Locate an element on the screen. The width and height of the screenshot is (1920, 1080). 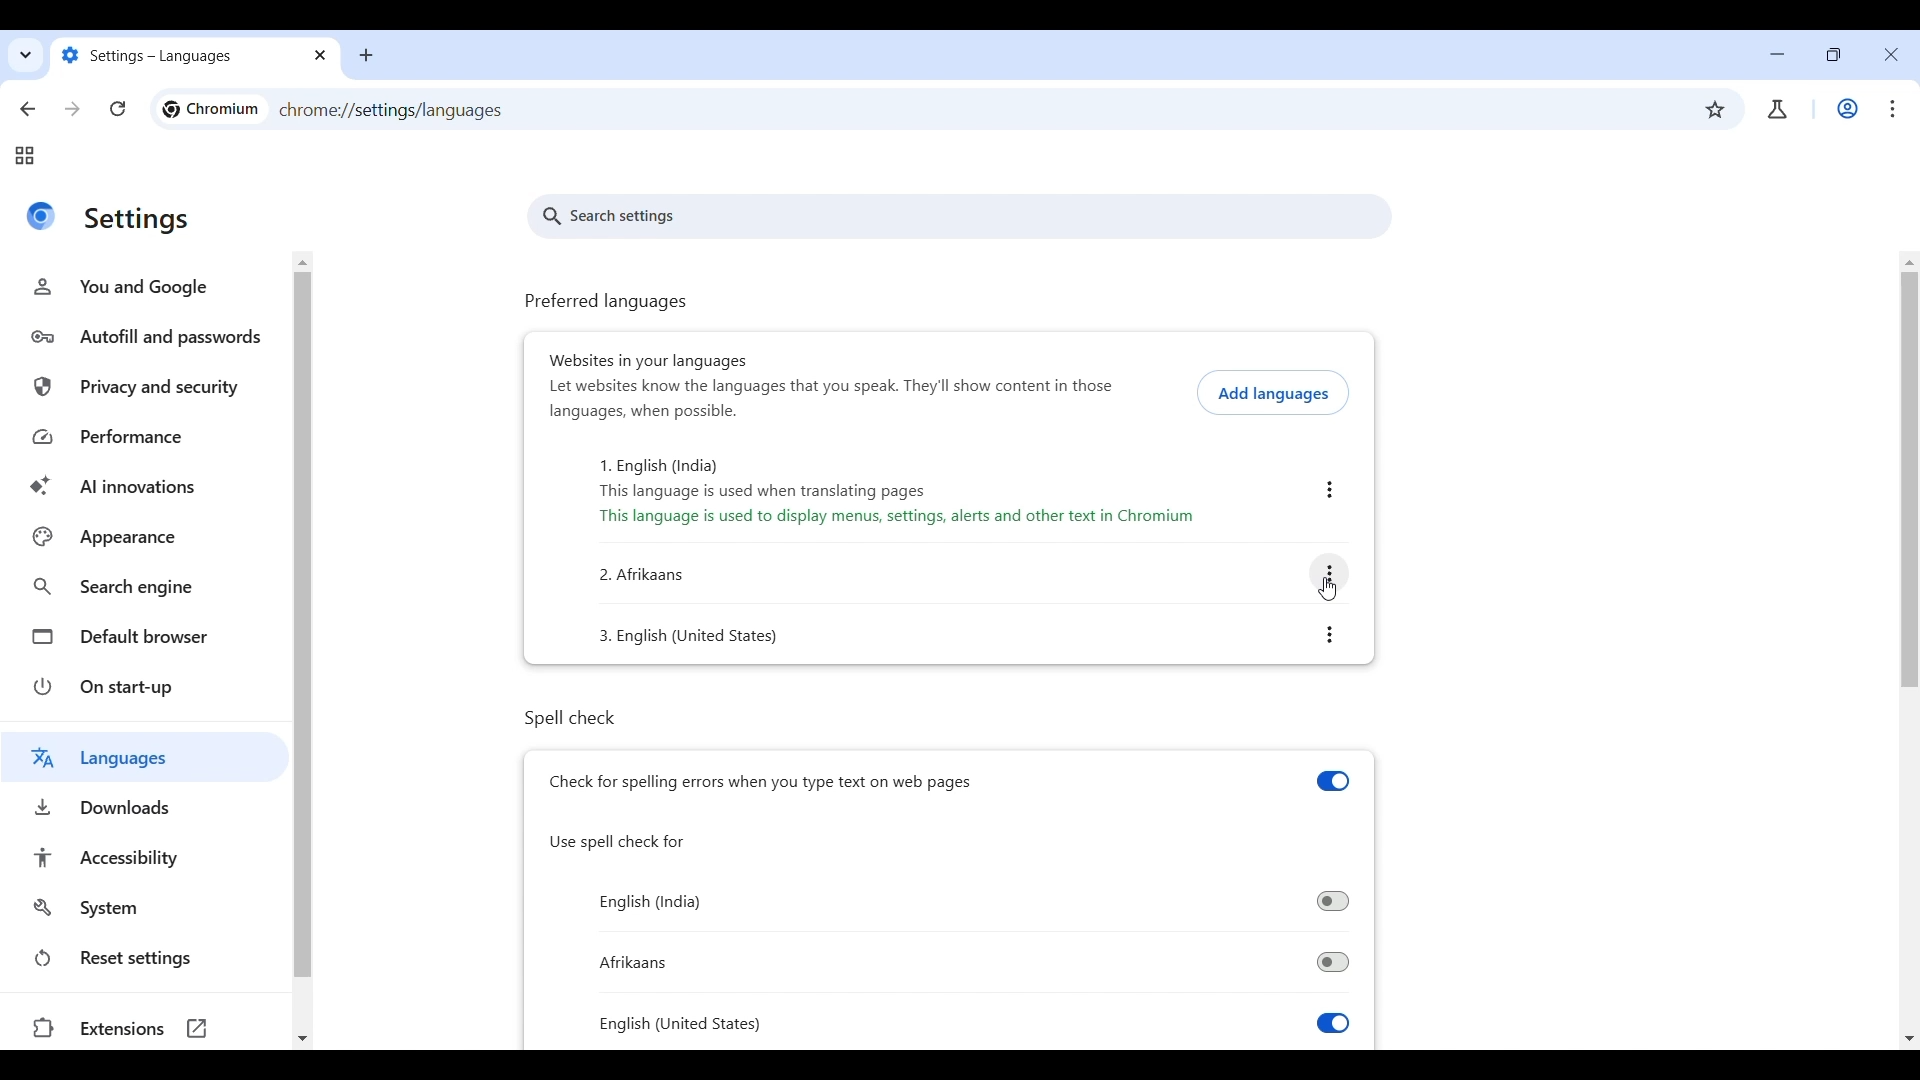
Reset settings is located at coordinates (149, 958).